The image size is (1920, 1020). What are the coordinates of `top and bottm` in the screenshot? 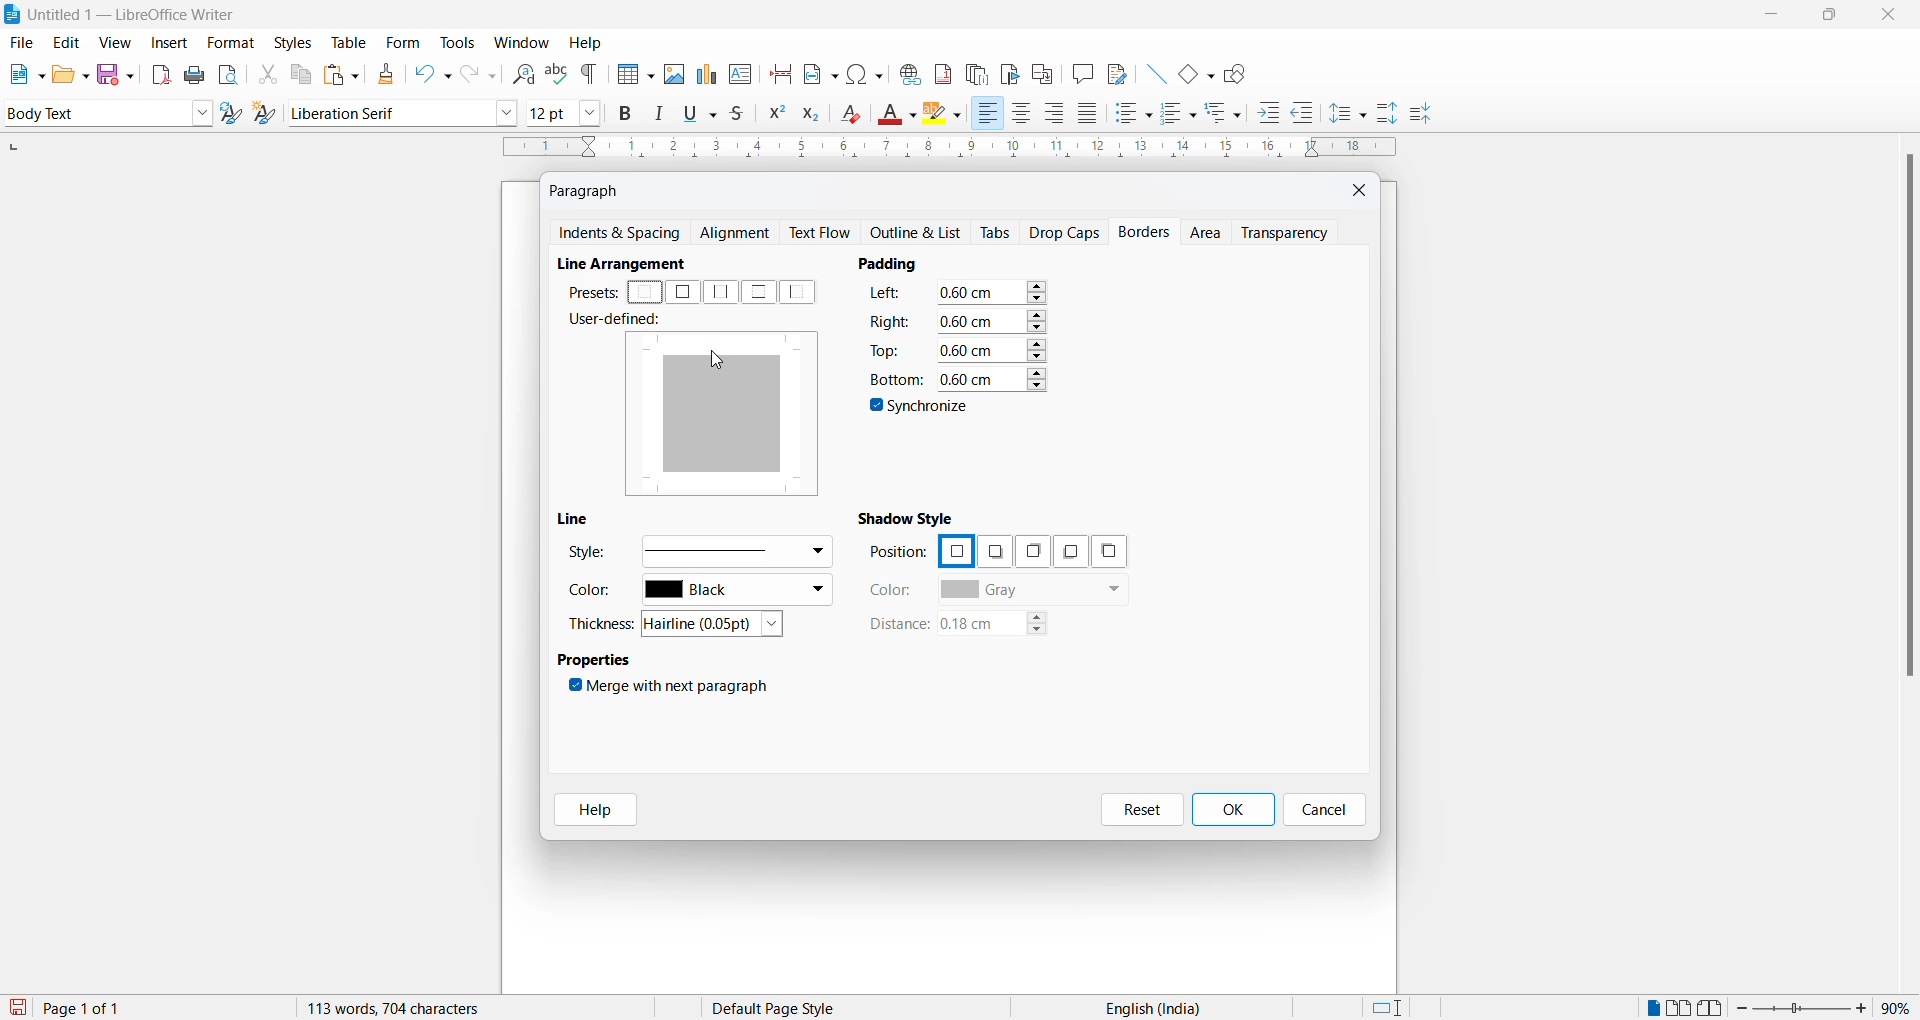 It's located at (758, 292).